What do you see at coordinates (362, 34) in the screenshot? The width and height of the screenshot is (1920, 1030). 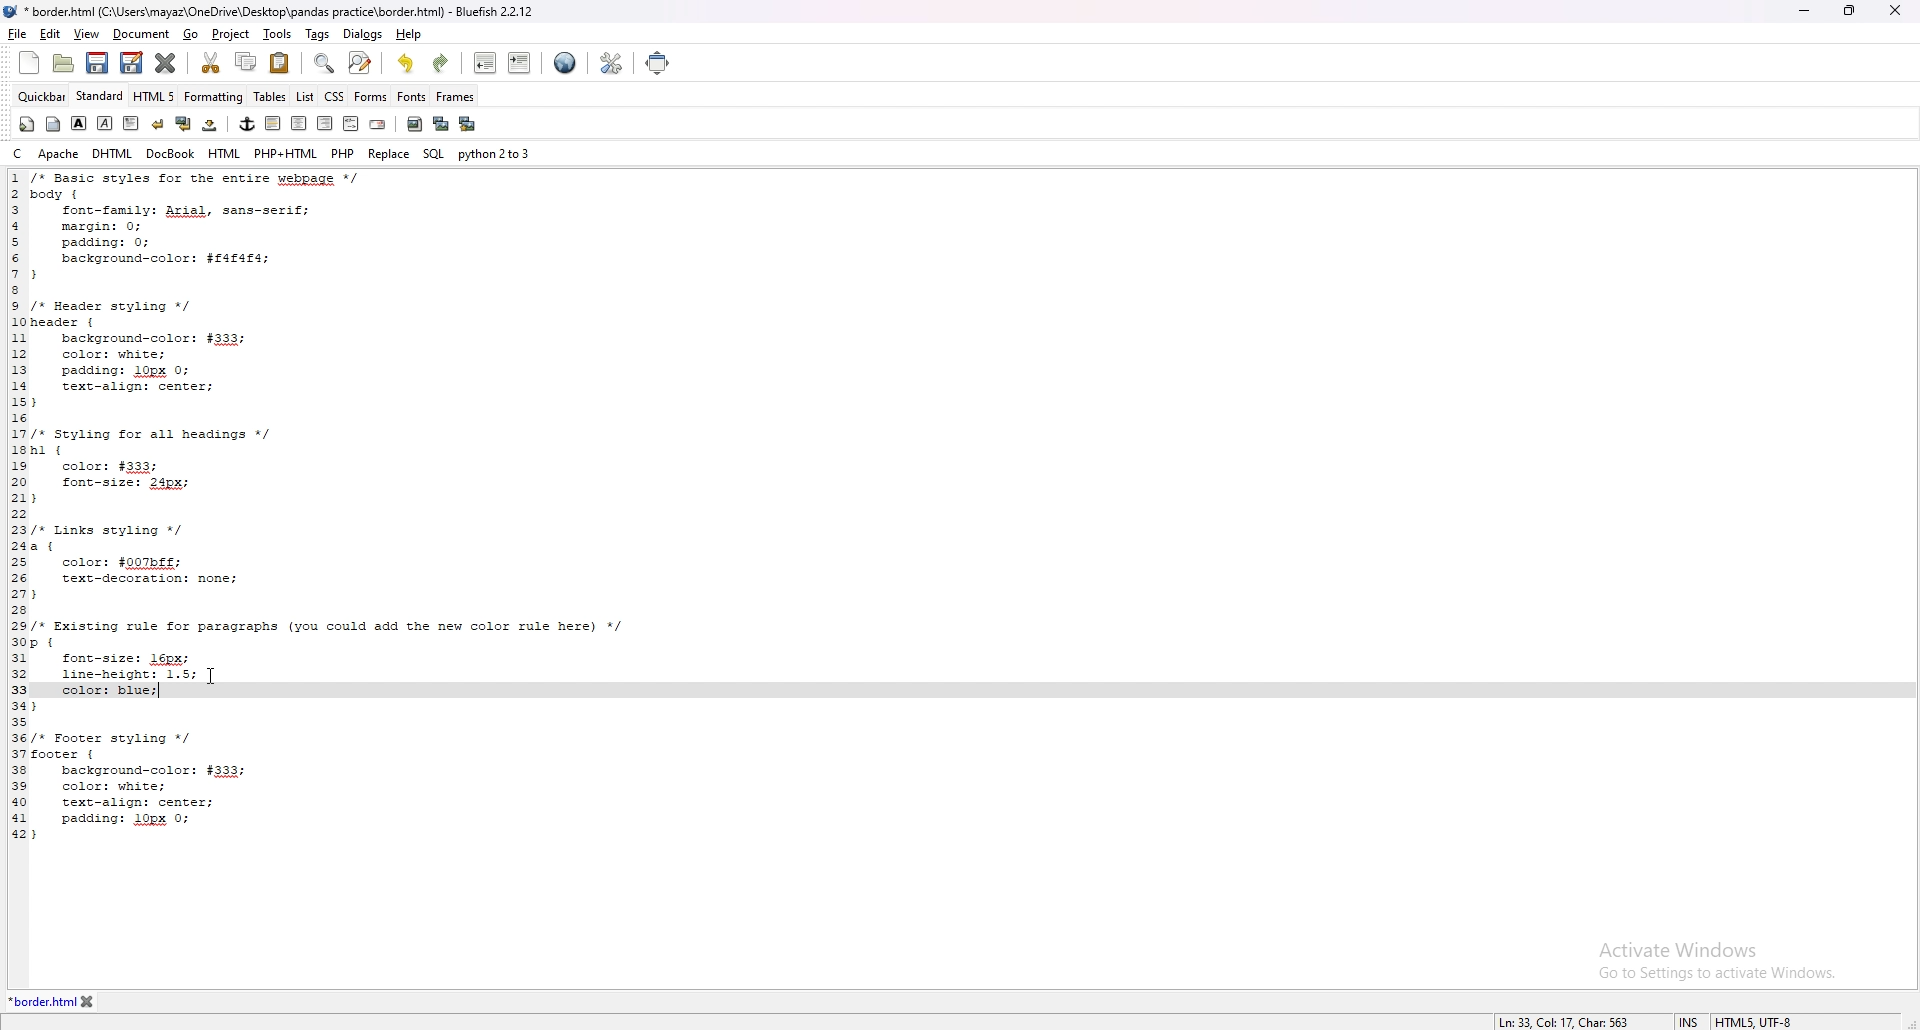 I see `dialogs` at bounding box center [362, 34].